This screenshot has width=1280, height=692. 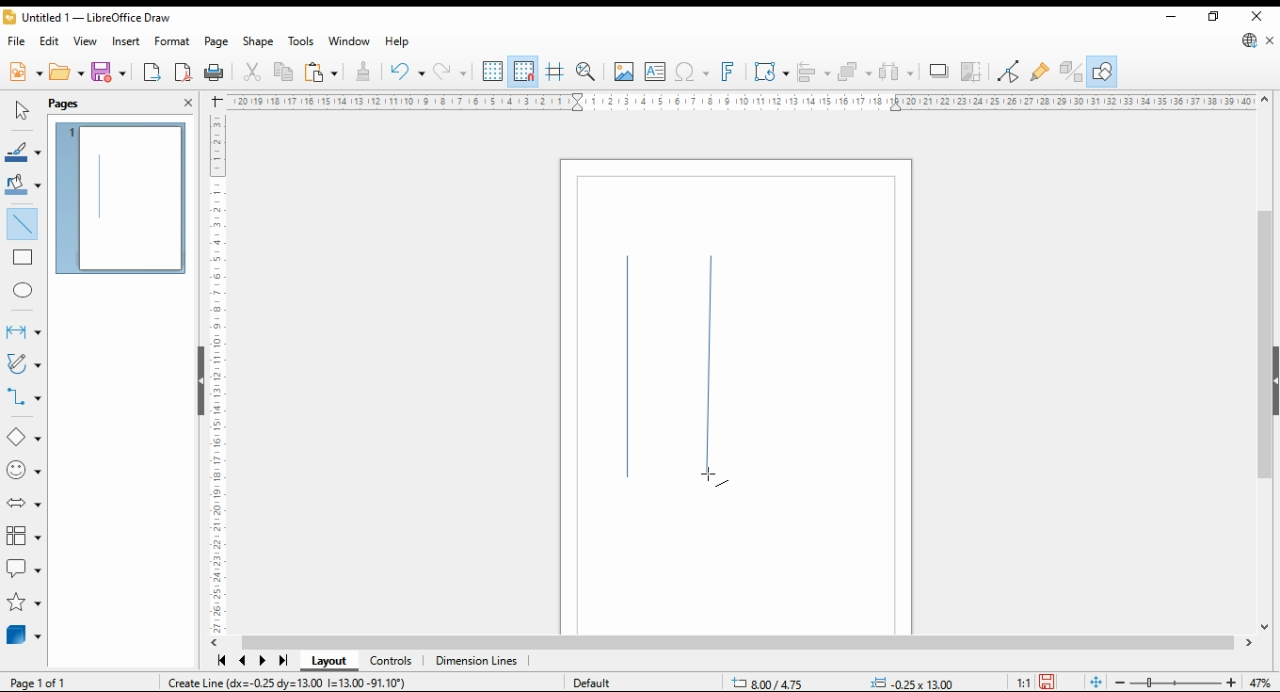 What do you see at coordinates (348, 42) in the screenshot?
I see `window` at bounding box center [348, 42].